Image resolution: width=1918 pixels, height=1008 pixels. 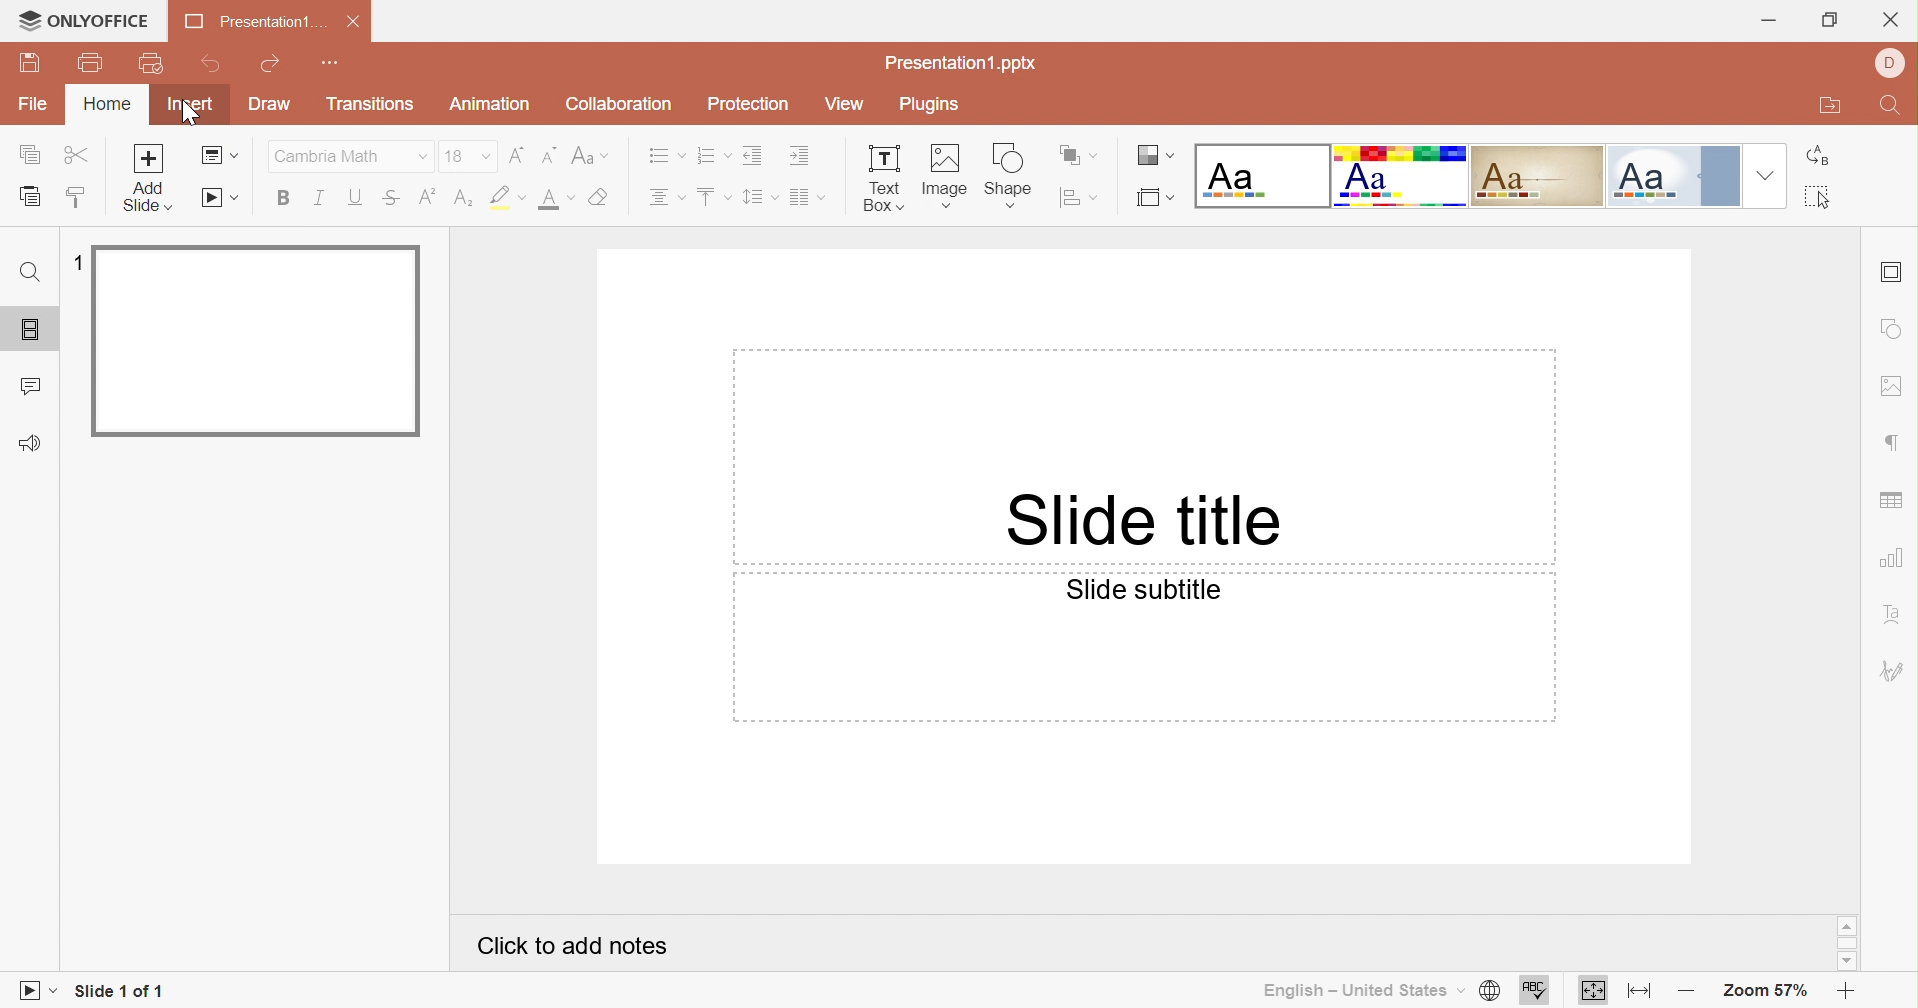 I want to click on Superscript, so click(x=425, y=199).